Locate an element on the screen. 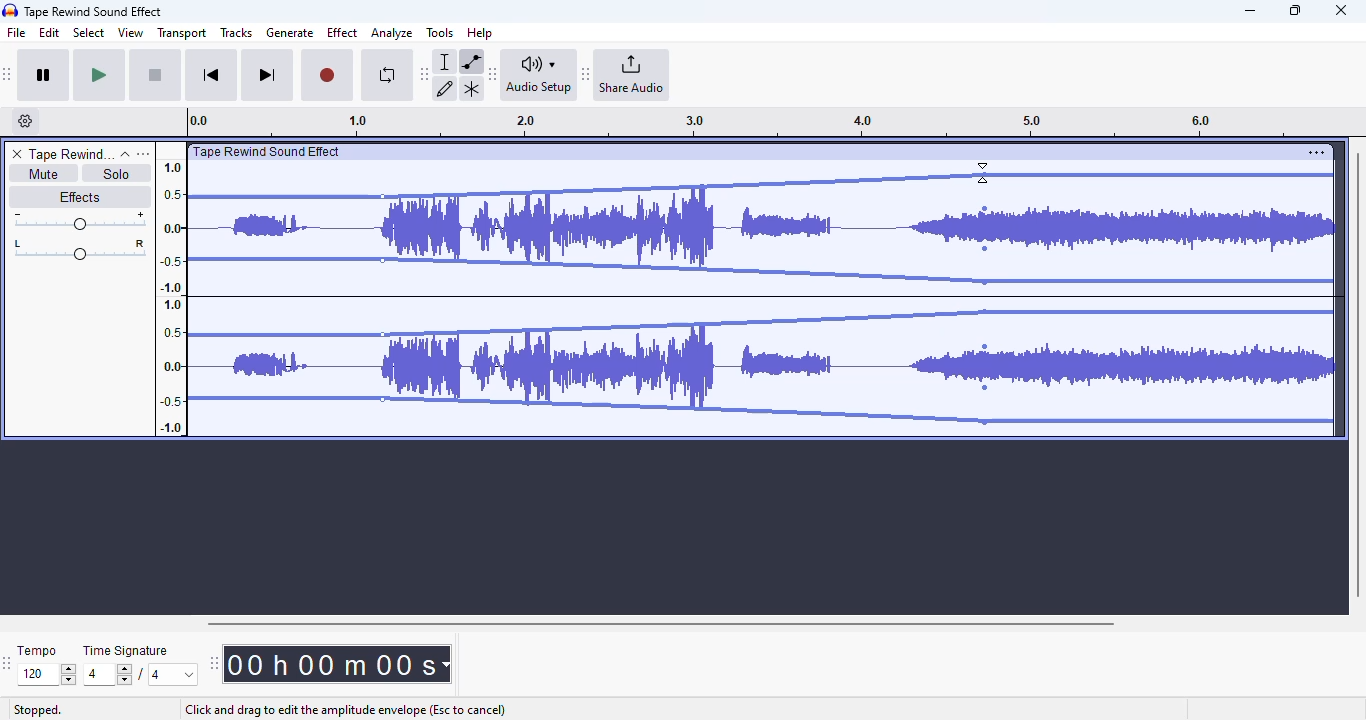  tracks is located at coordinates (236, 34).